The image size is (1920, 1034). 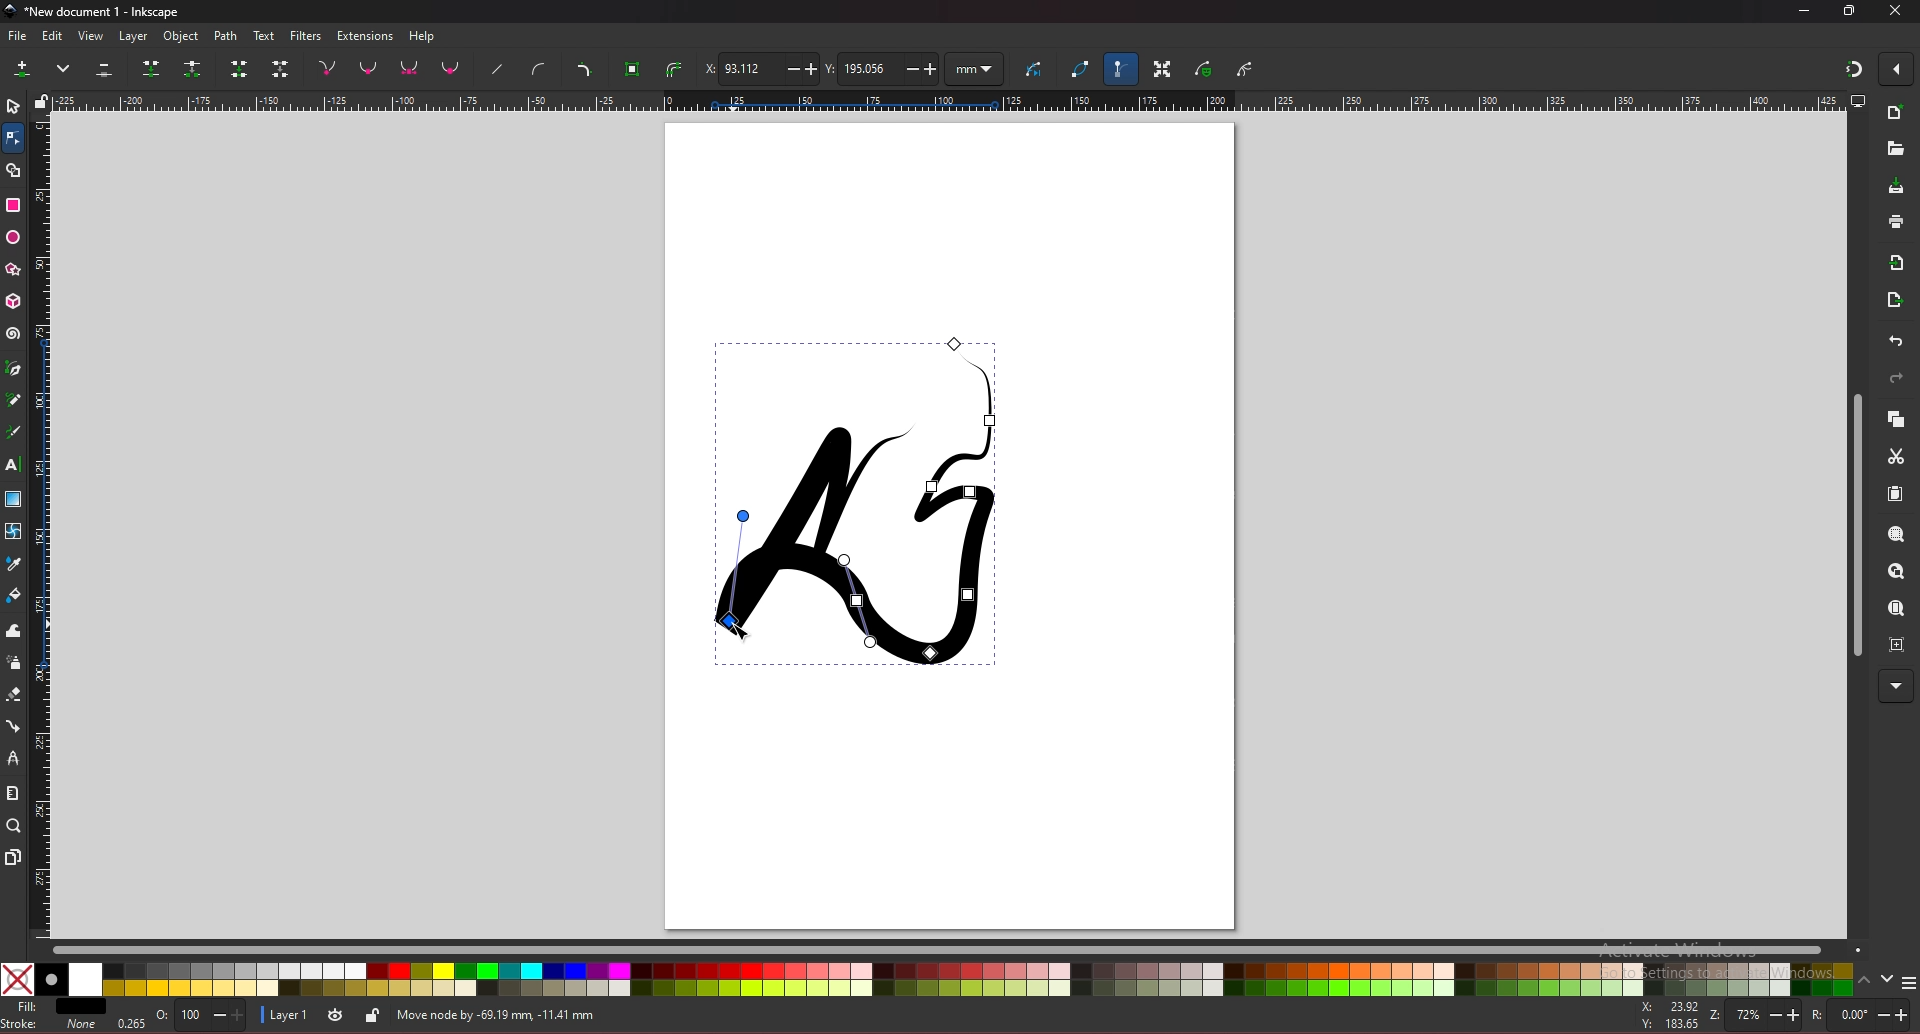 What do you see at coordinates (674, 69) in the screenshot?
I see `stroke to path` at bounding box center [674, 69].